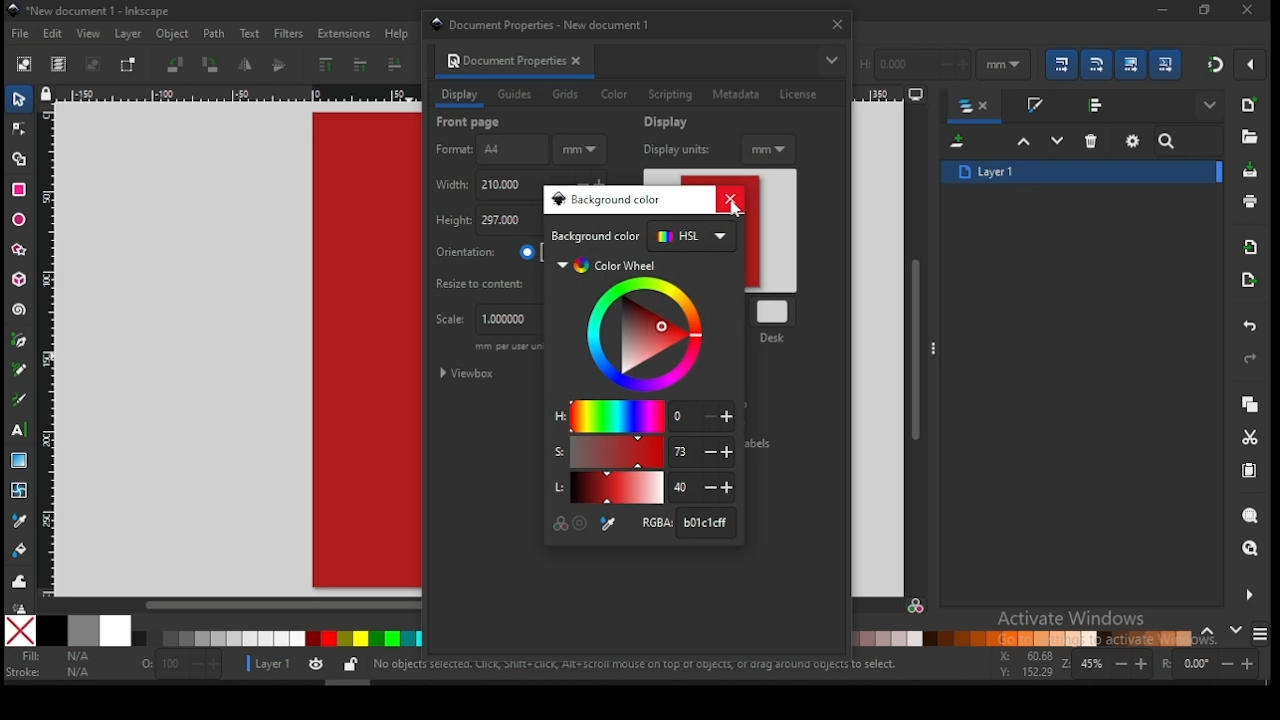 Image resolution: width=1280 pixels, height=720 pixels. Describe the element at coordinates (1250, 516) in the screenshot. I see `zoom object` at that location.